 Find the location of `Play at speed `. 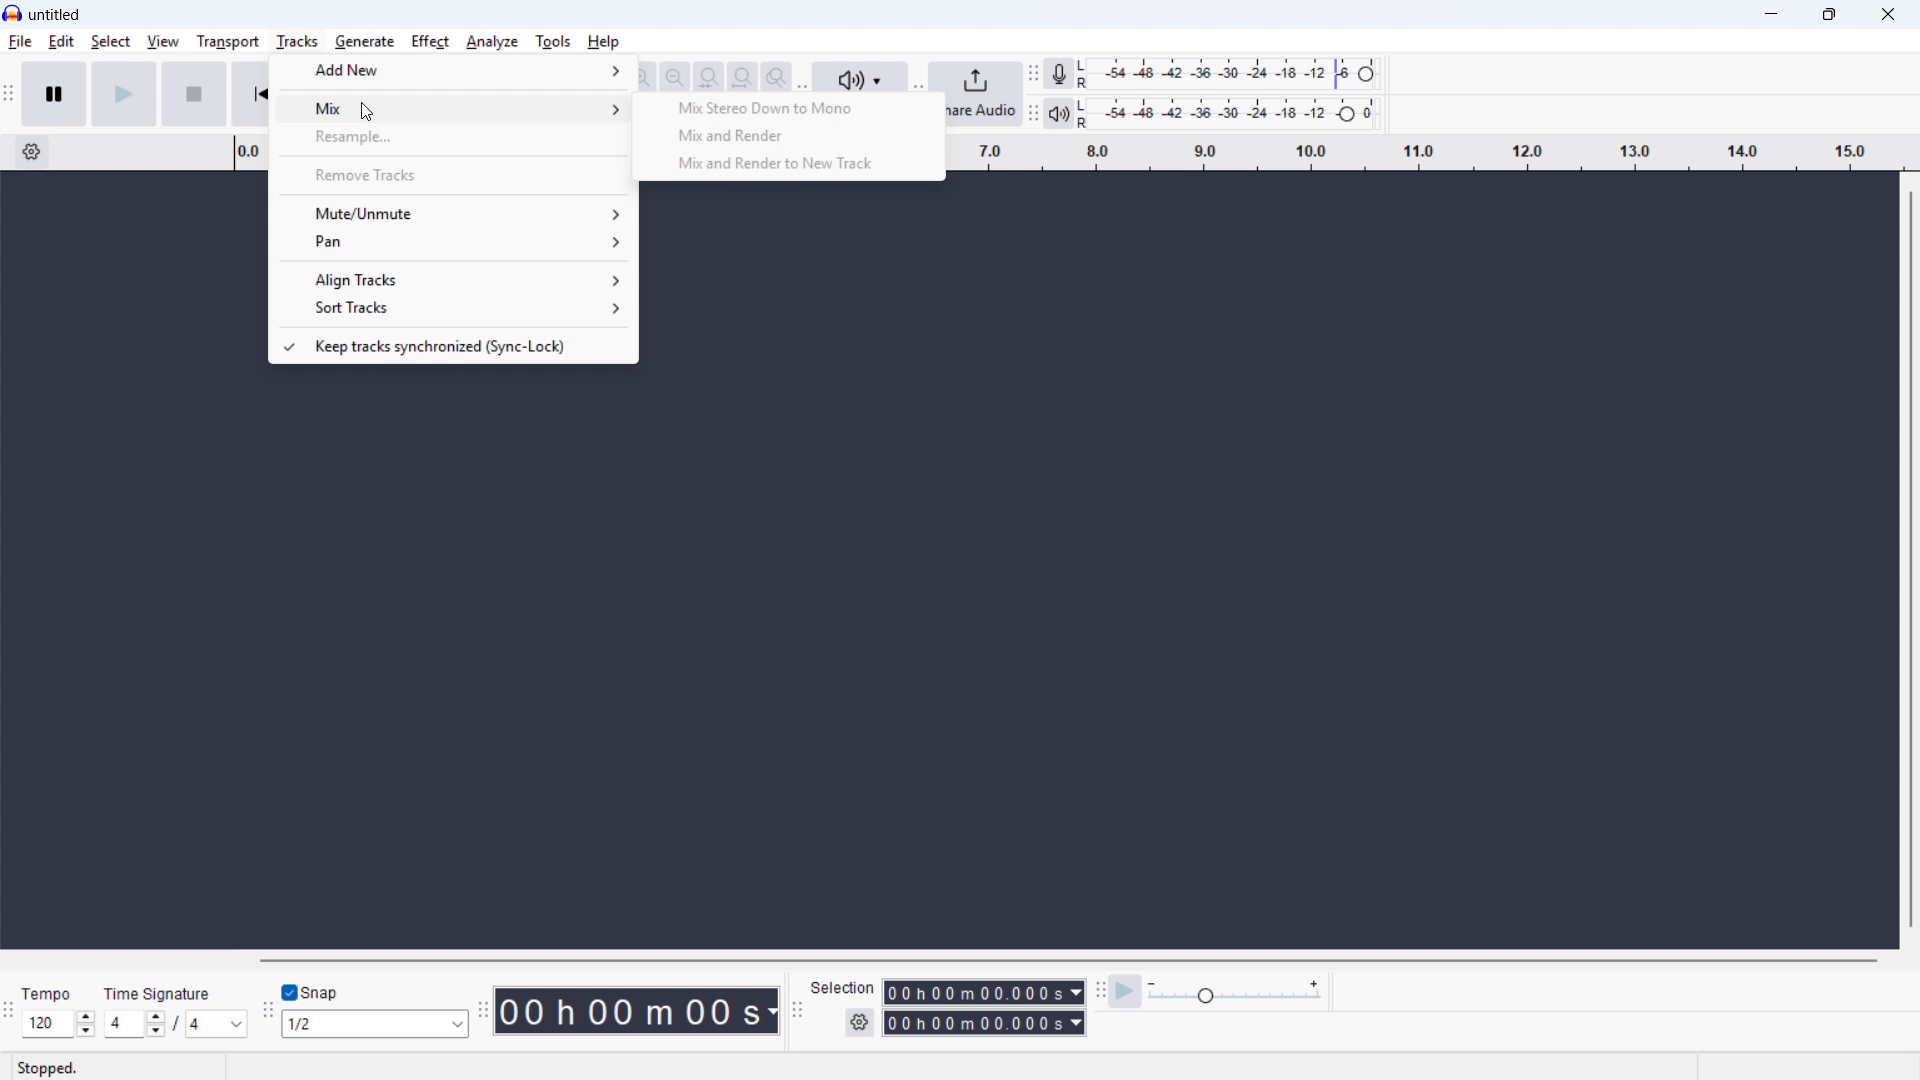

Play at speed  is located at coordinates (1125, 993).